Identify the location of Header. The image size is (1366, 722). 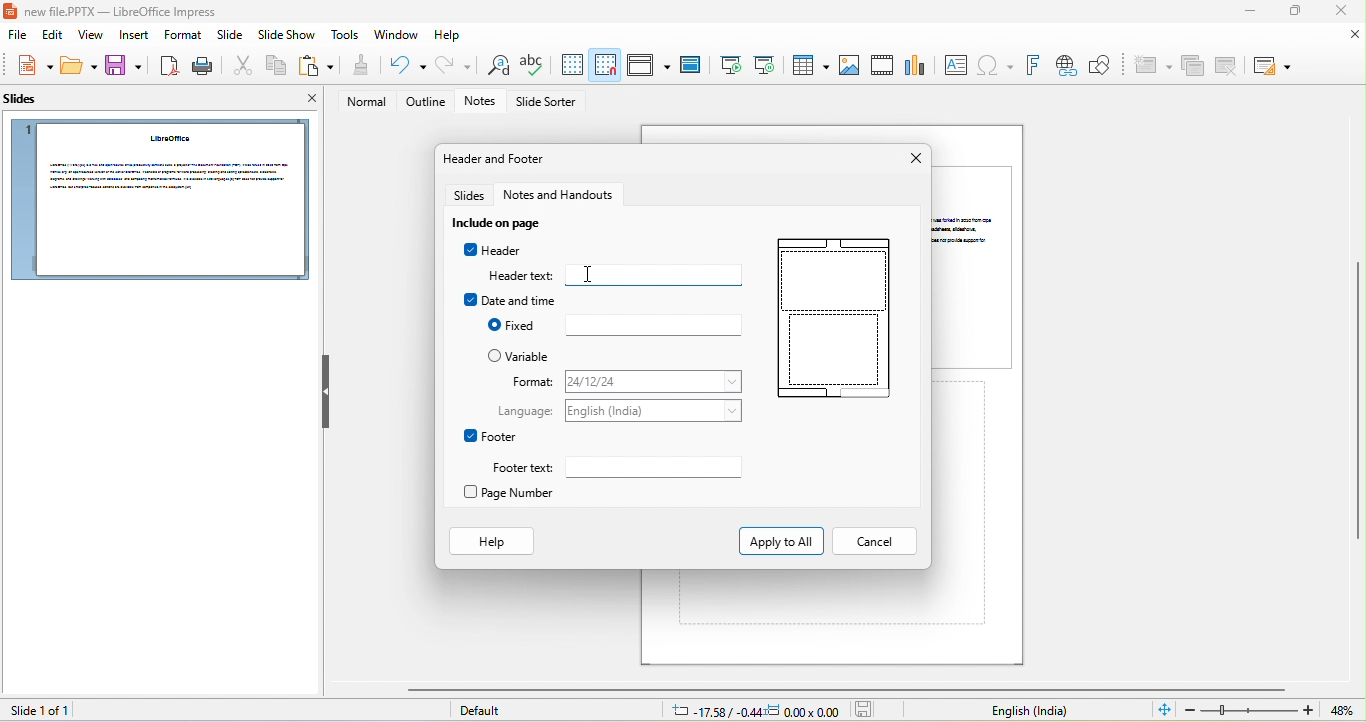
(491, 250).